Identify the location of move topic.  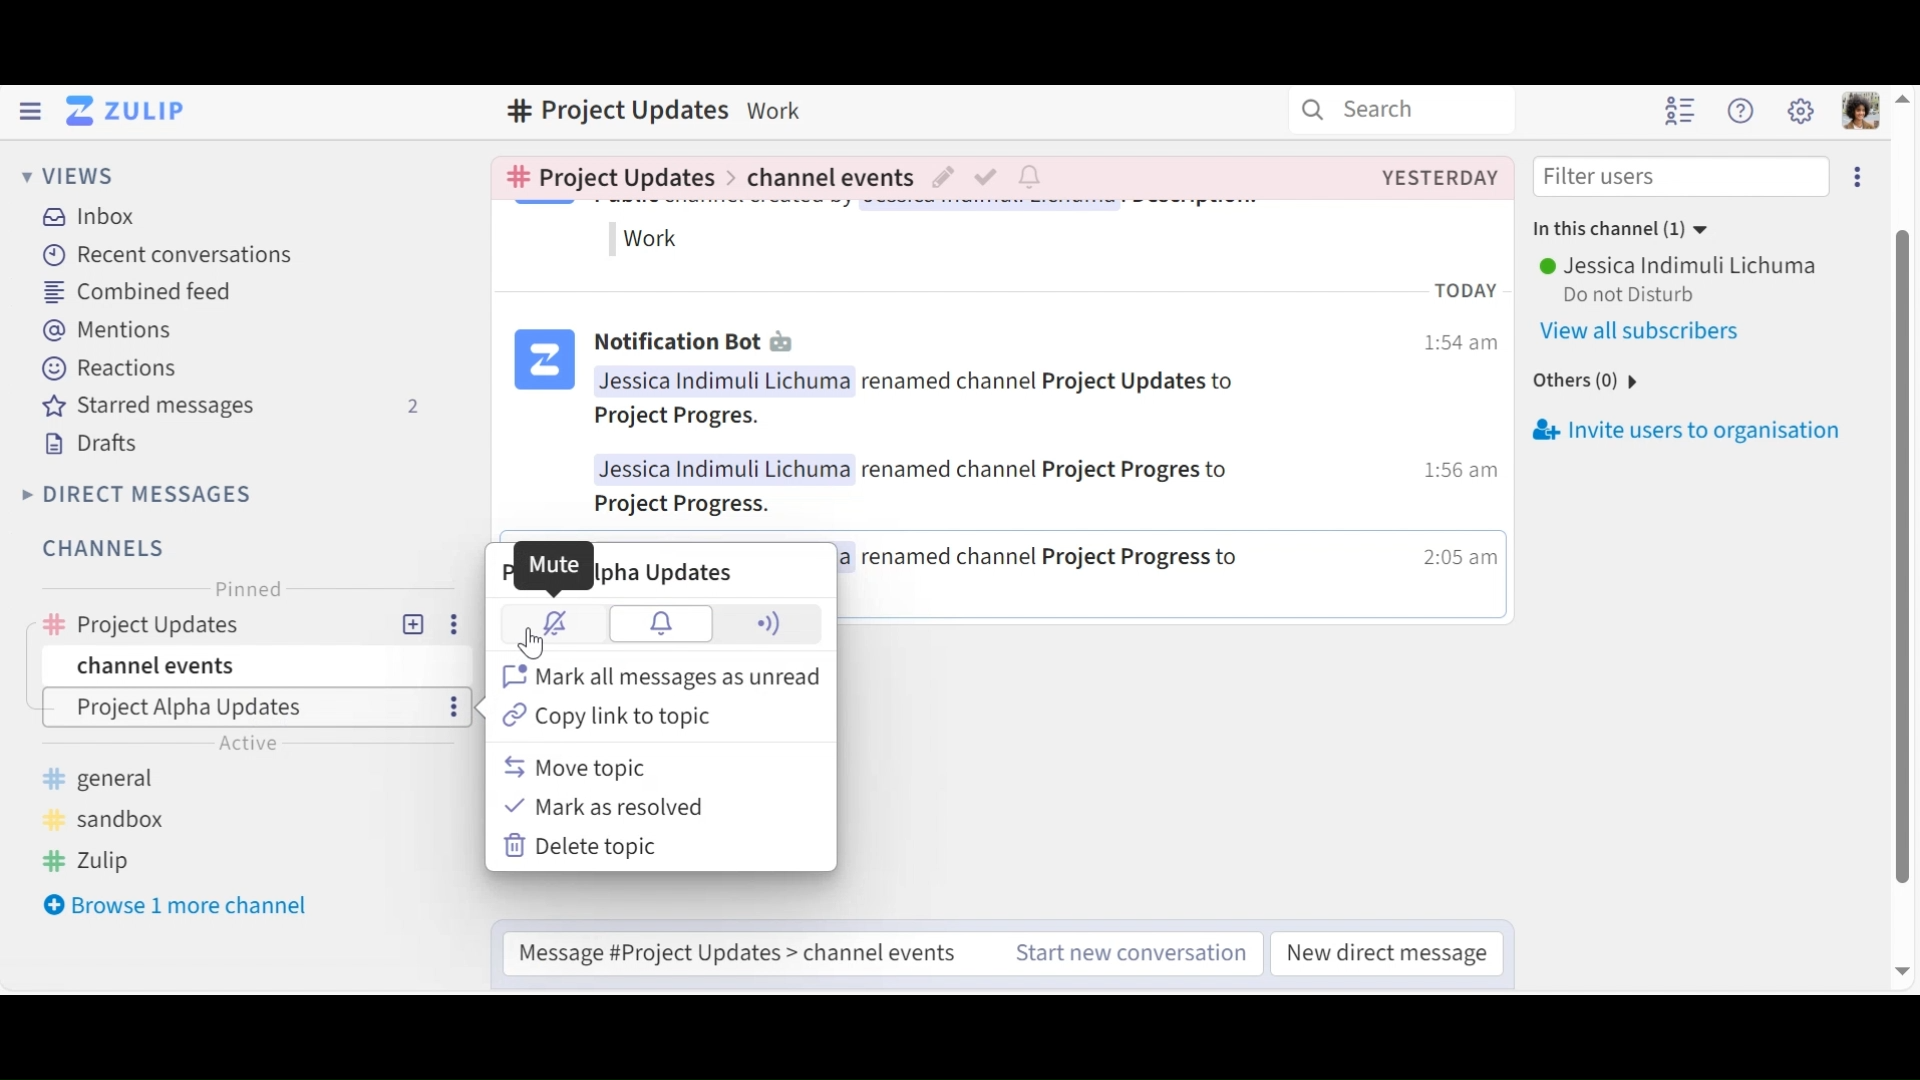
(577, 767).